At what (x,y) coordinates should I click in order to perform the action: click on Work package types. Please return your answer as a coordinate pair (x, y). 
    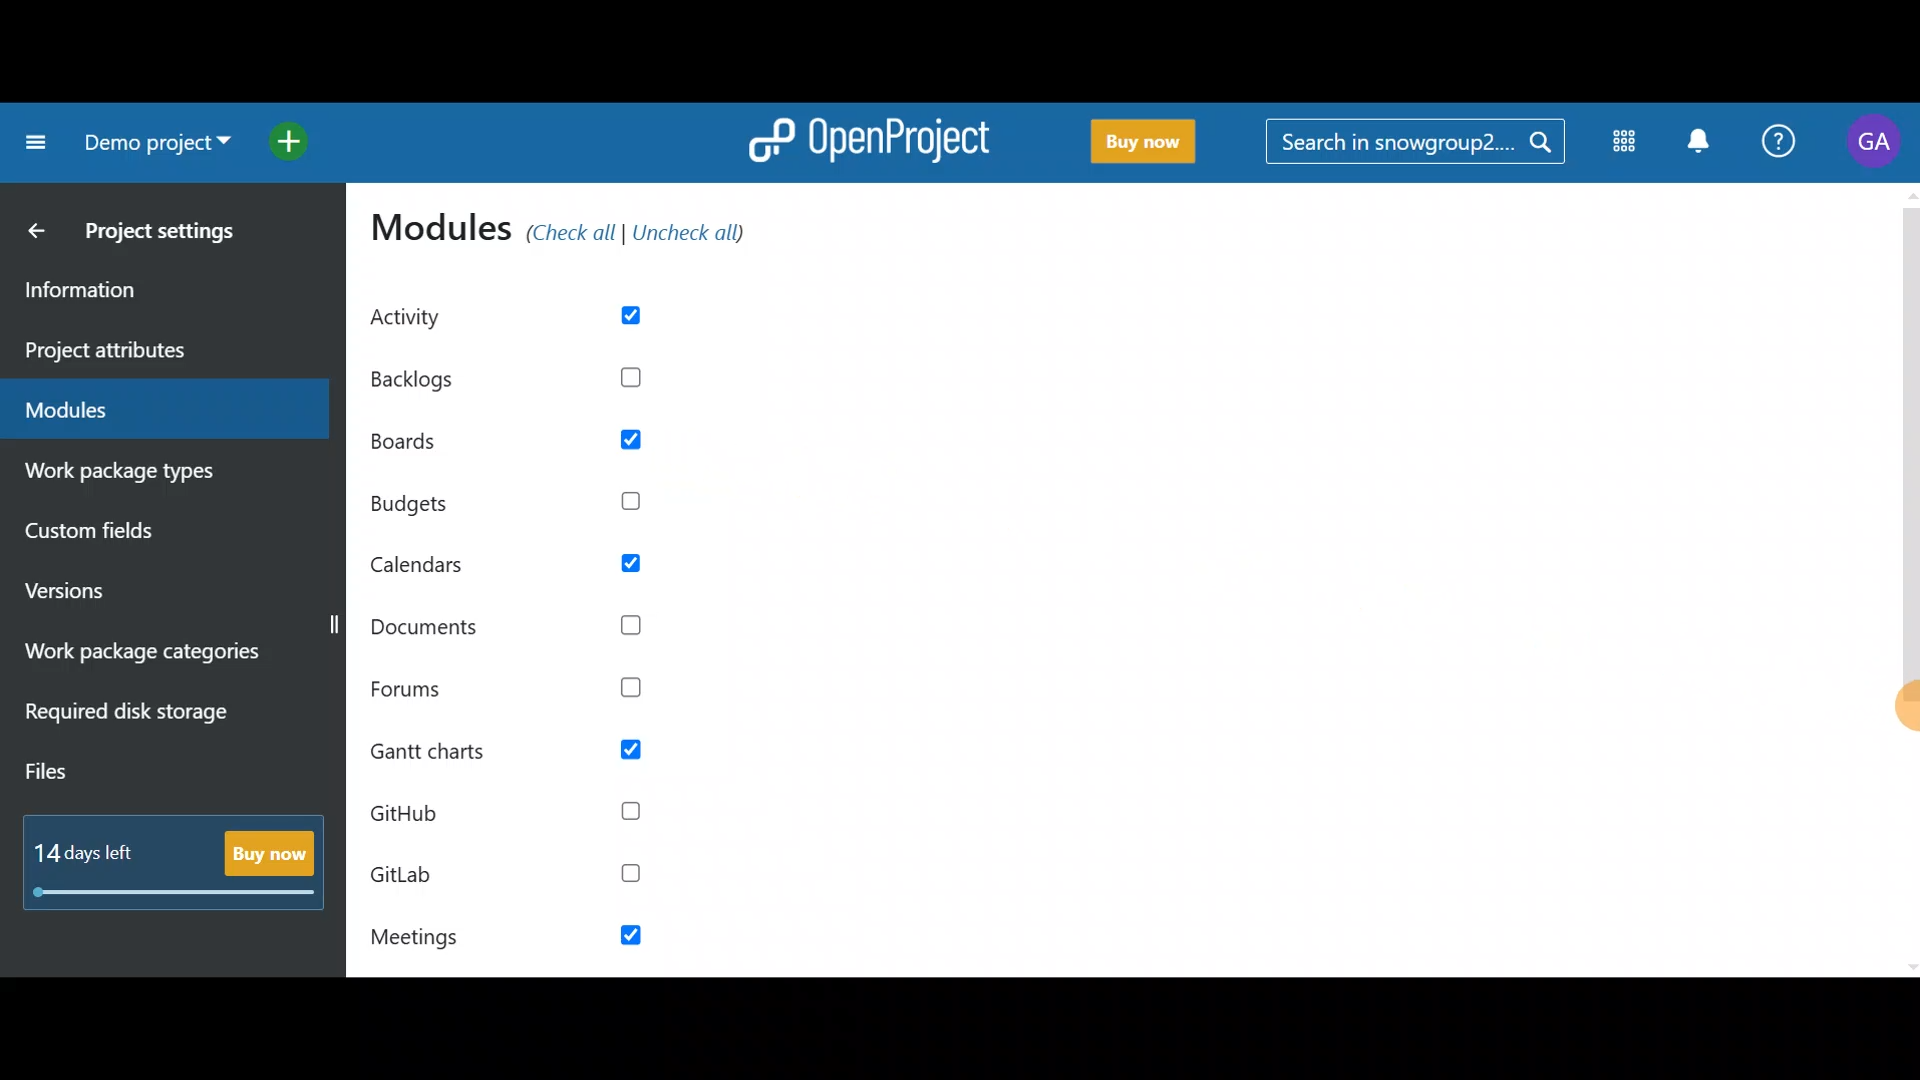
    Looking at the image, I should click on (154, 475).